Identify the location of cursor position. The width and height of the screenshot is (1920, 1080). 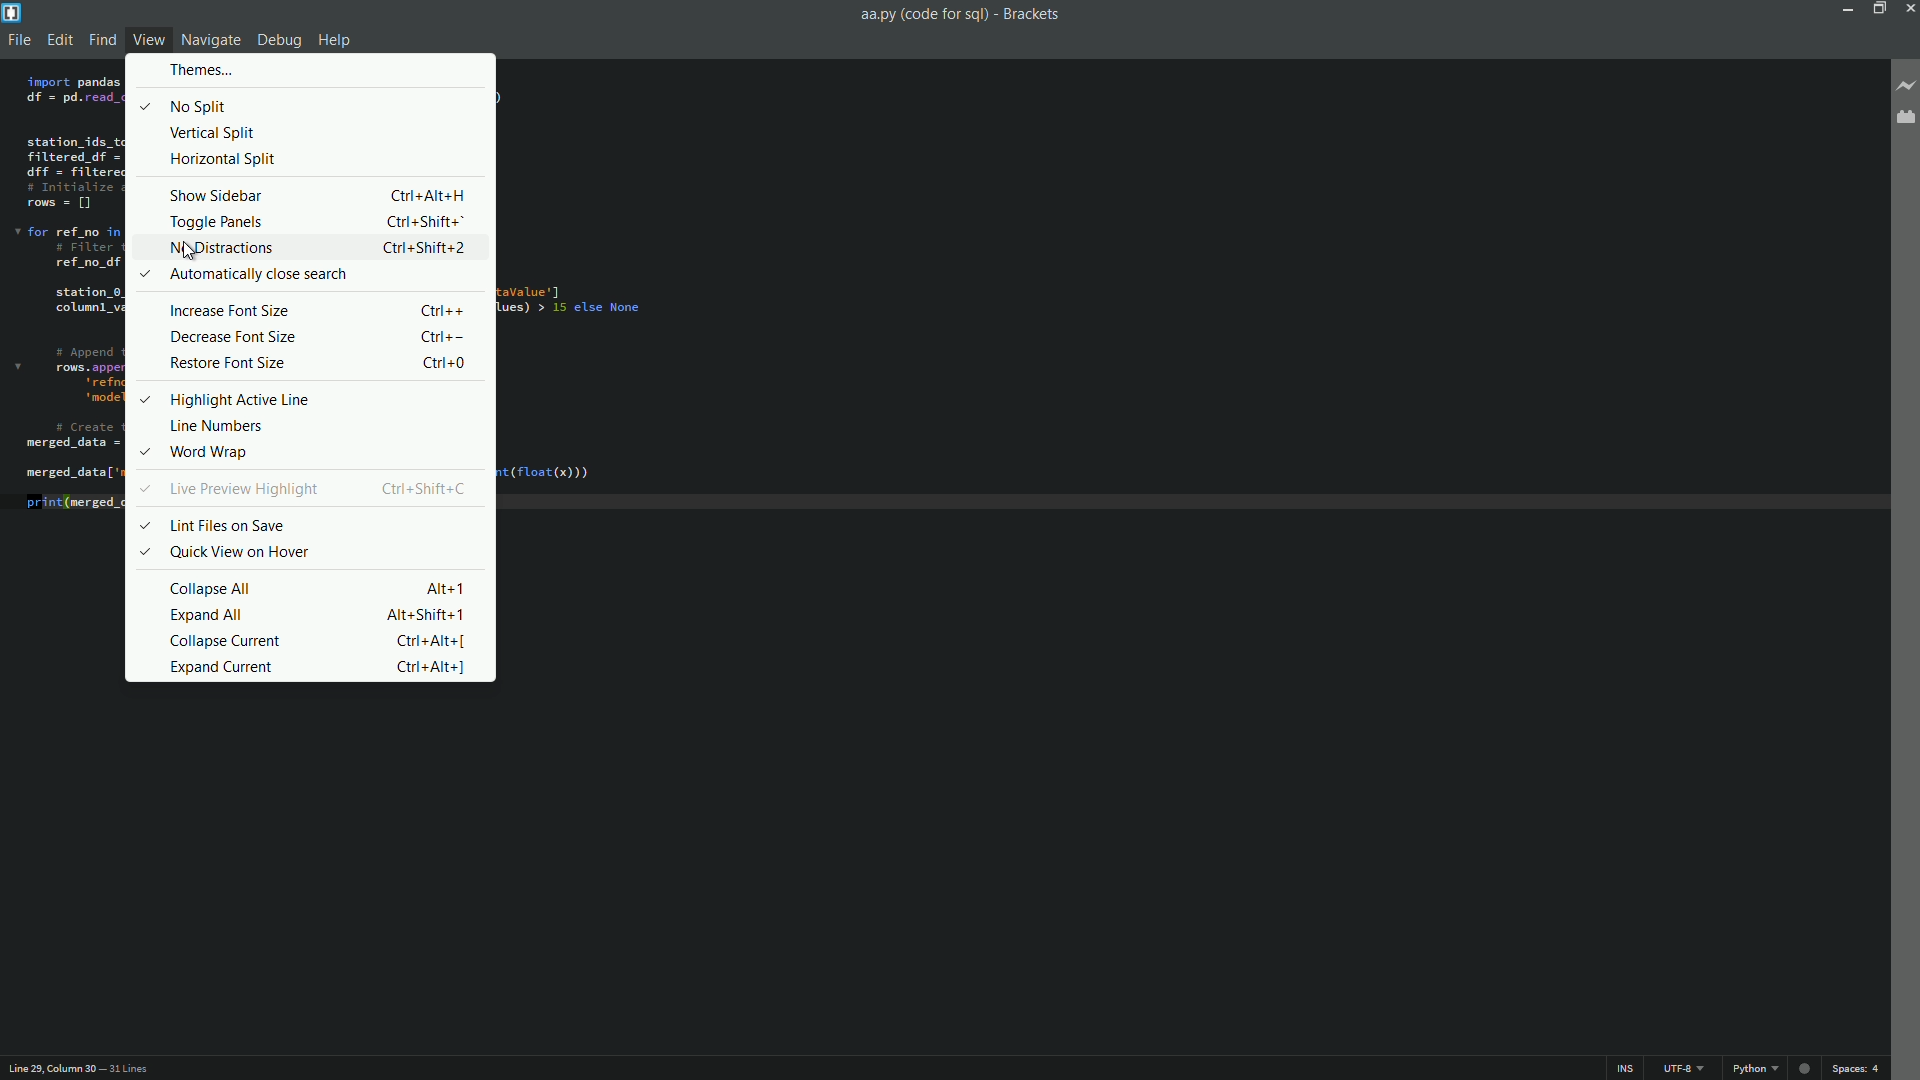
(48, 1068).